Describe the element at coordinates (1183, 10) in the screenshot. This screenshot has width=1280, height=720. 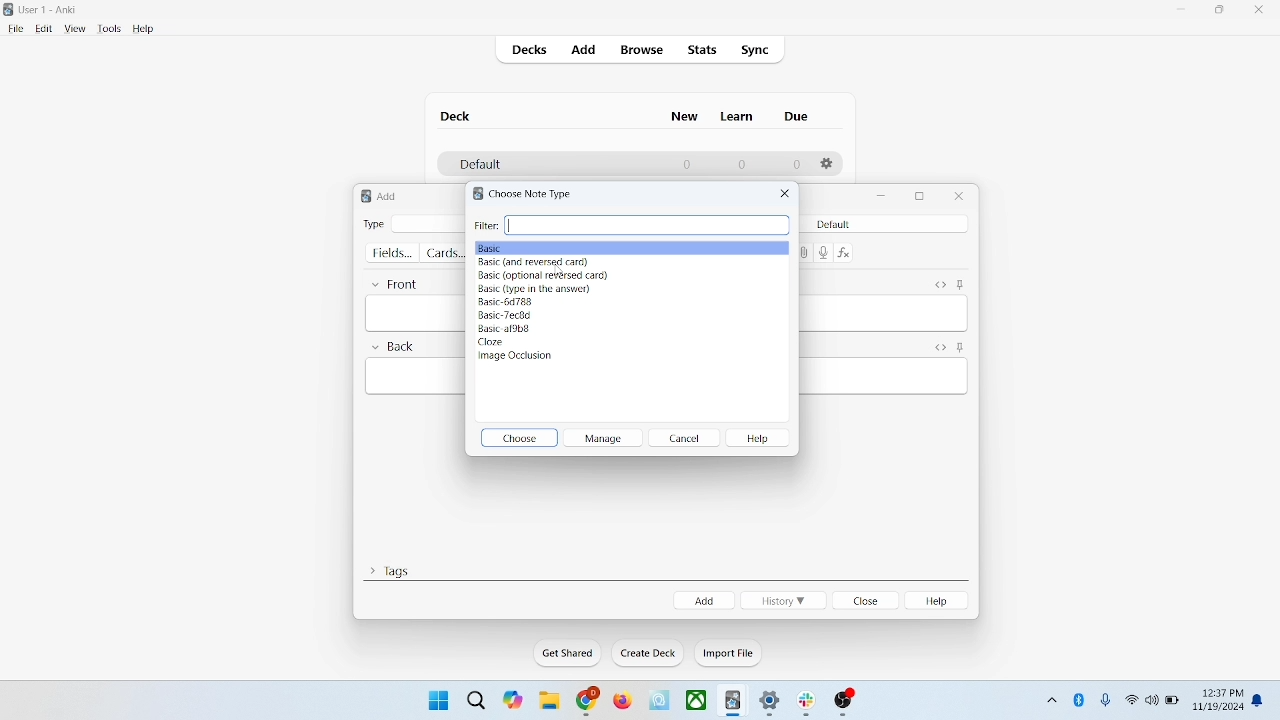
I see `minimize` at that location.